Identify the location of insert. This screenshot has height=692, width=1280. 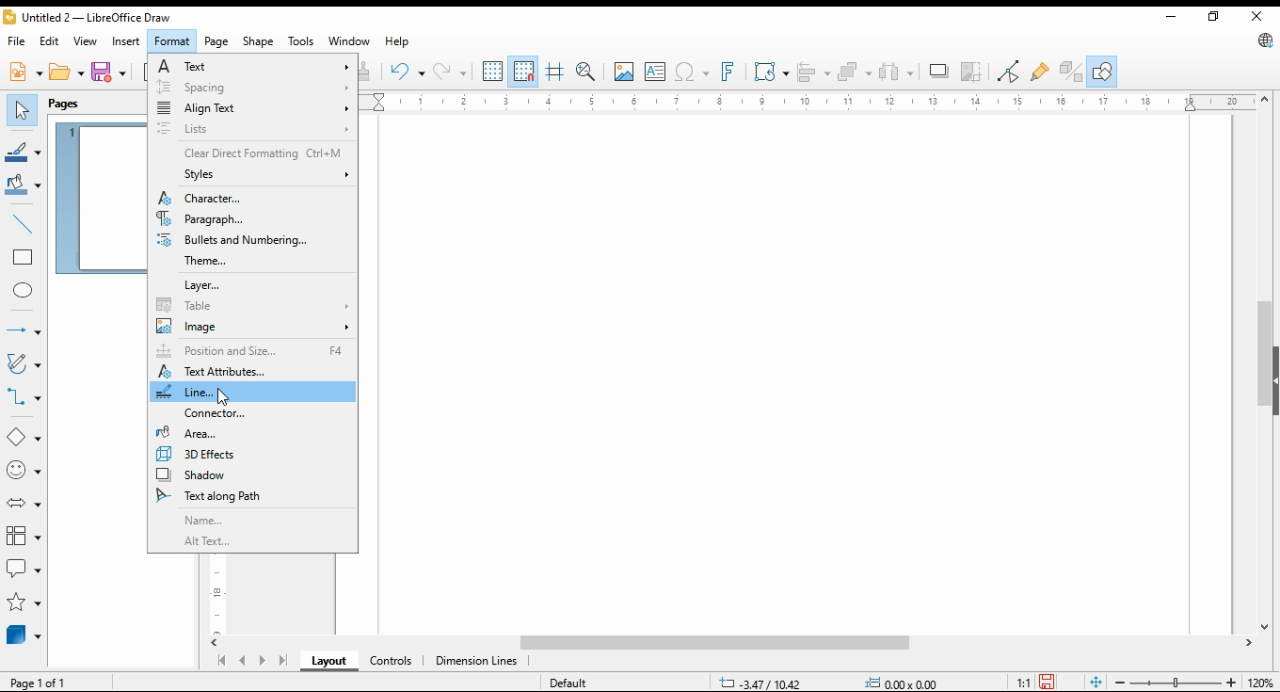
(127, 40).